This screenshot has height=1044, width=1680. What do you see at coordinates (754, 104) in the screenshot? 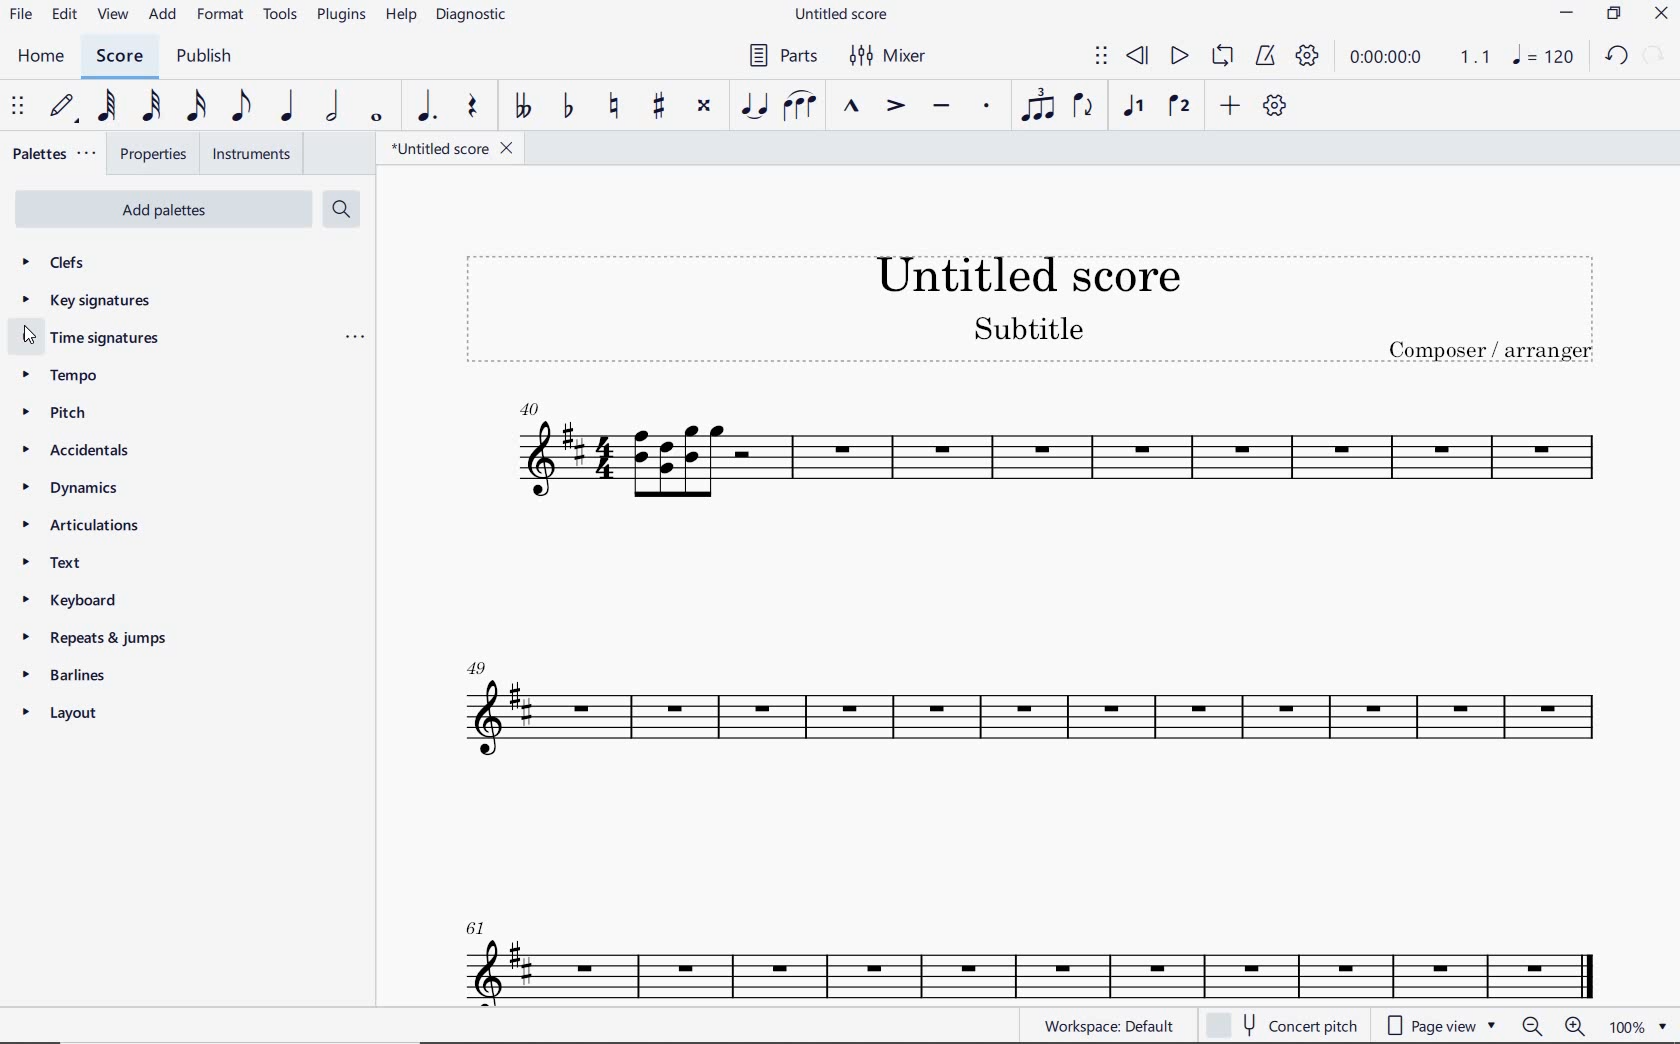
I see `TIE` at bounding box center [754, 104].